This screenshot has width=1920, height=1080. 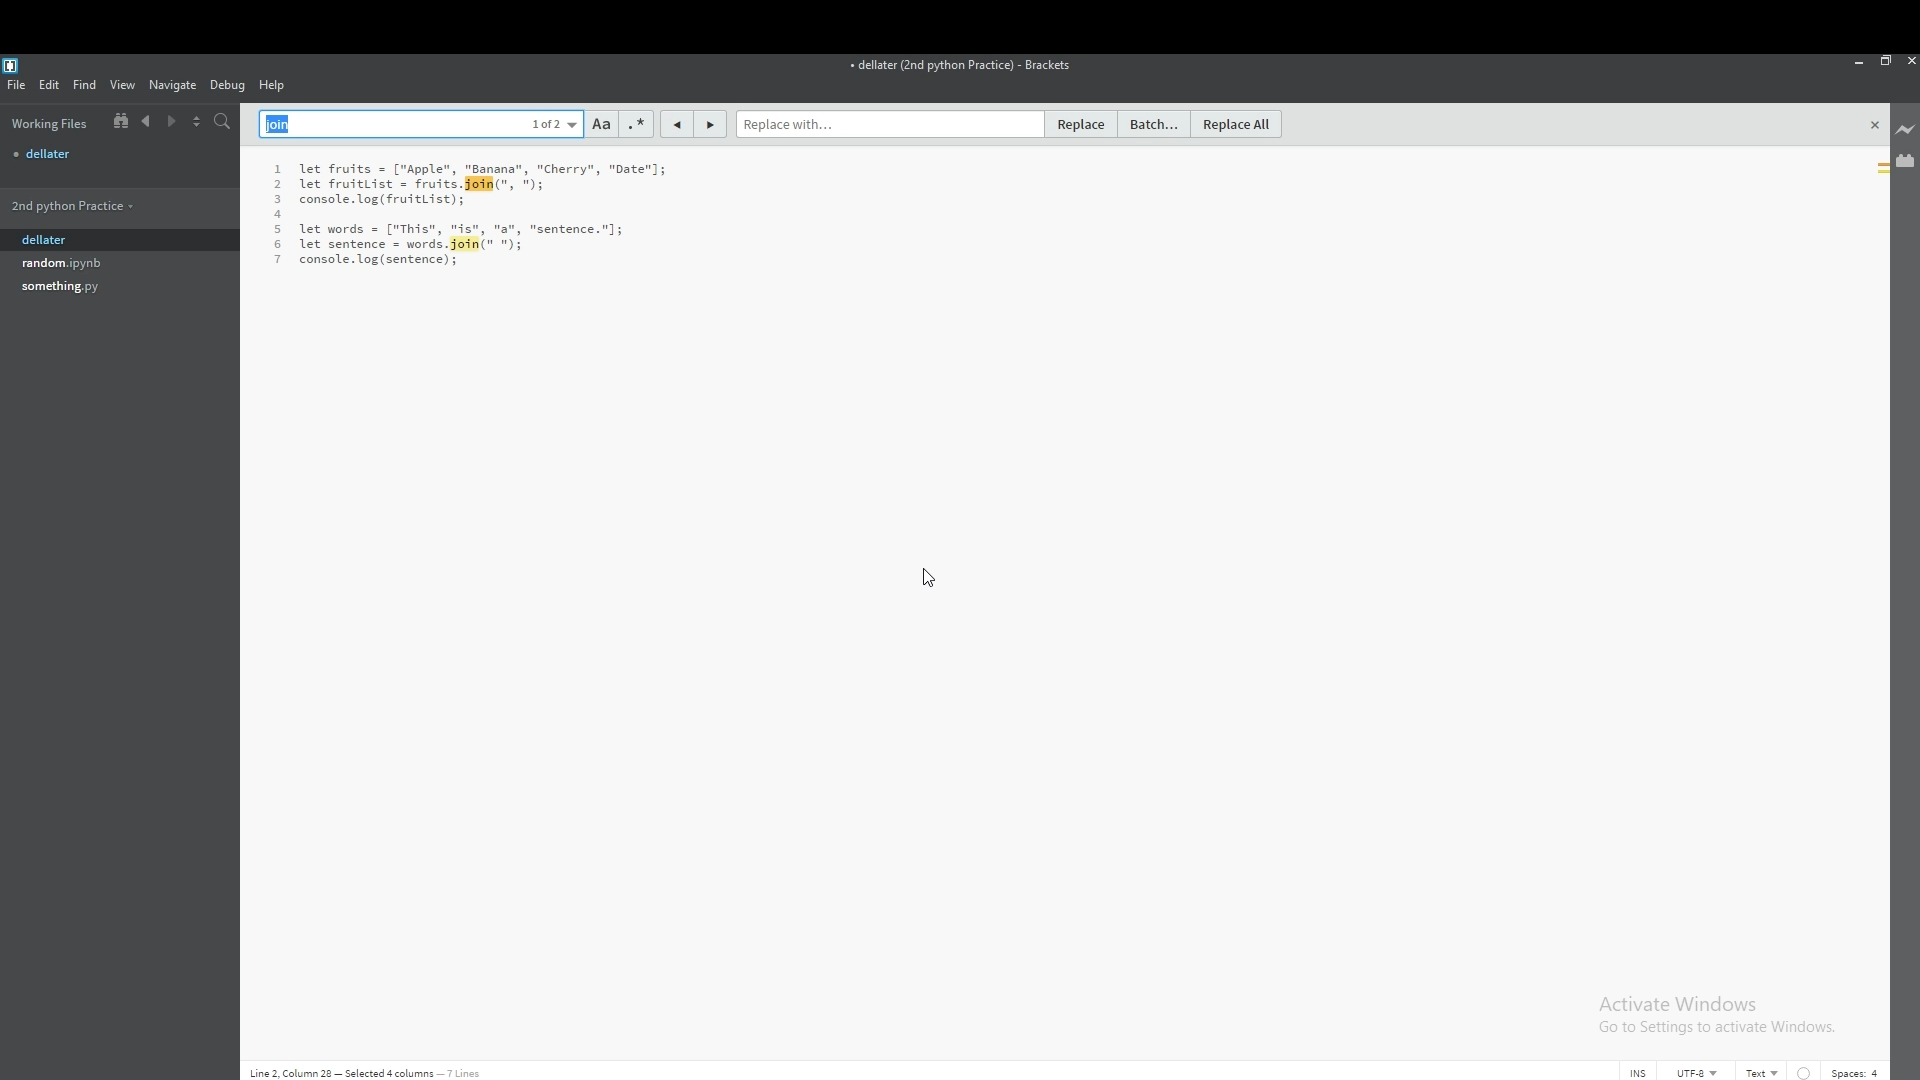 What do you see at coordinates (94, 287) in the screenshot?
I see `file` at bounding box center [94, 287].